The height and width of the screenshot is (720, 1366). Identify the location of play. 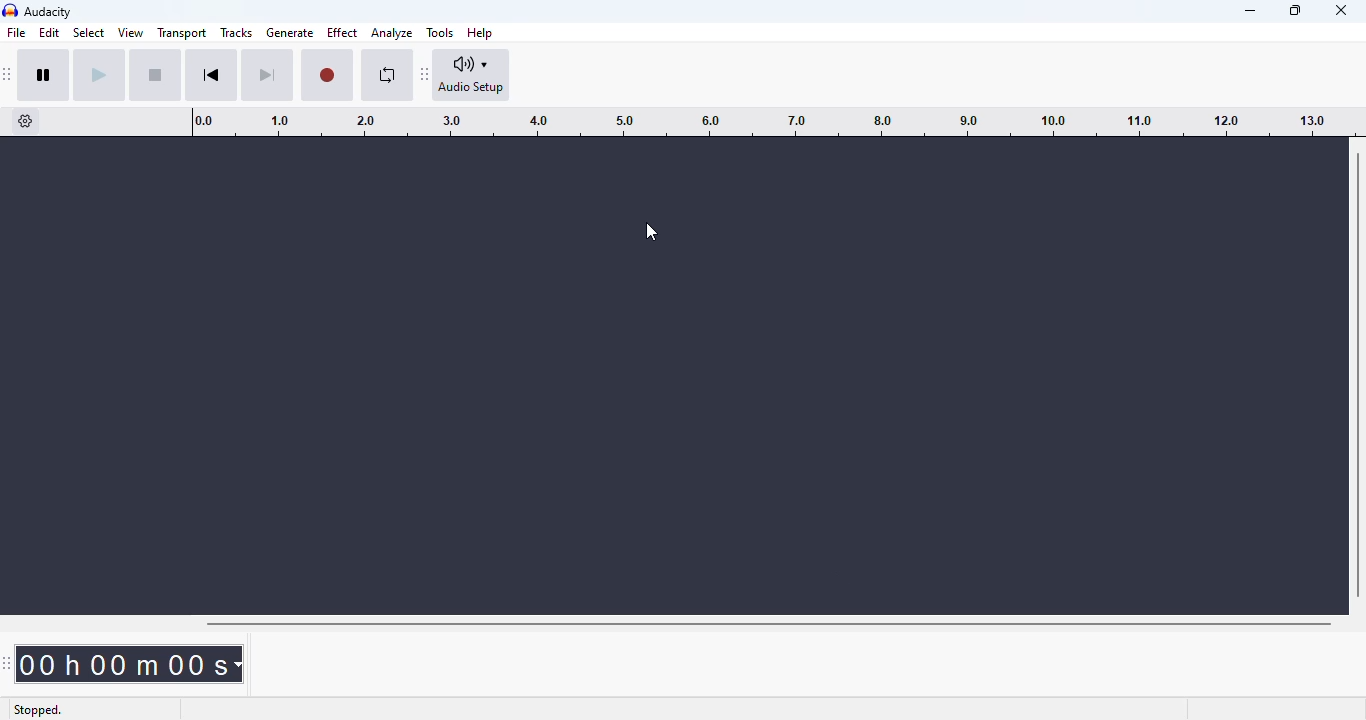
(99, 75).